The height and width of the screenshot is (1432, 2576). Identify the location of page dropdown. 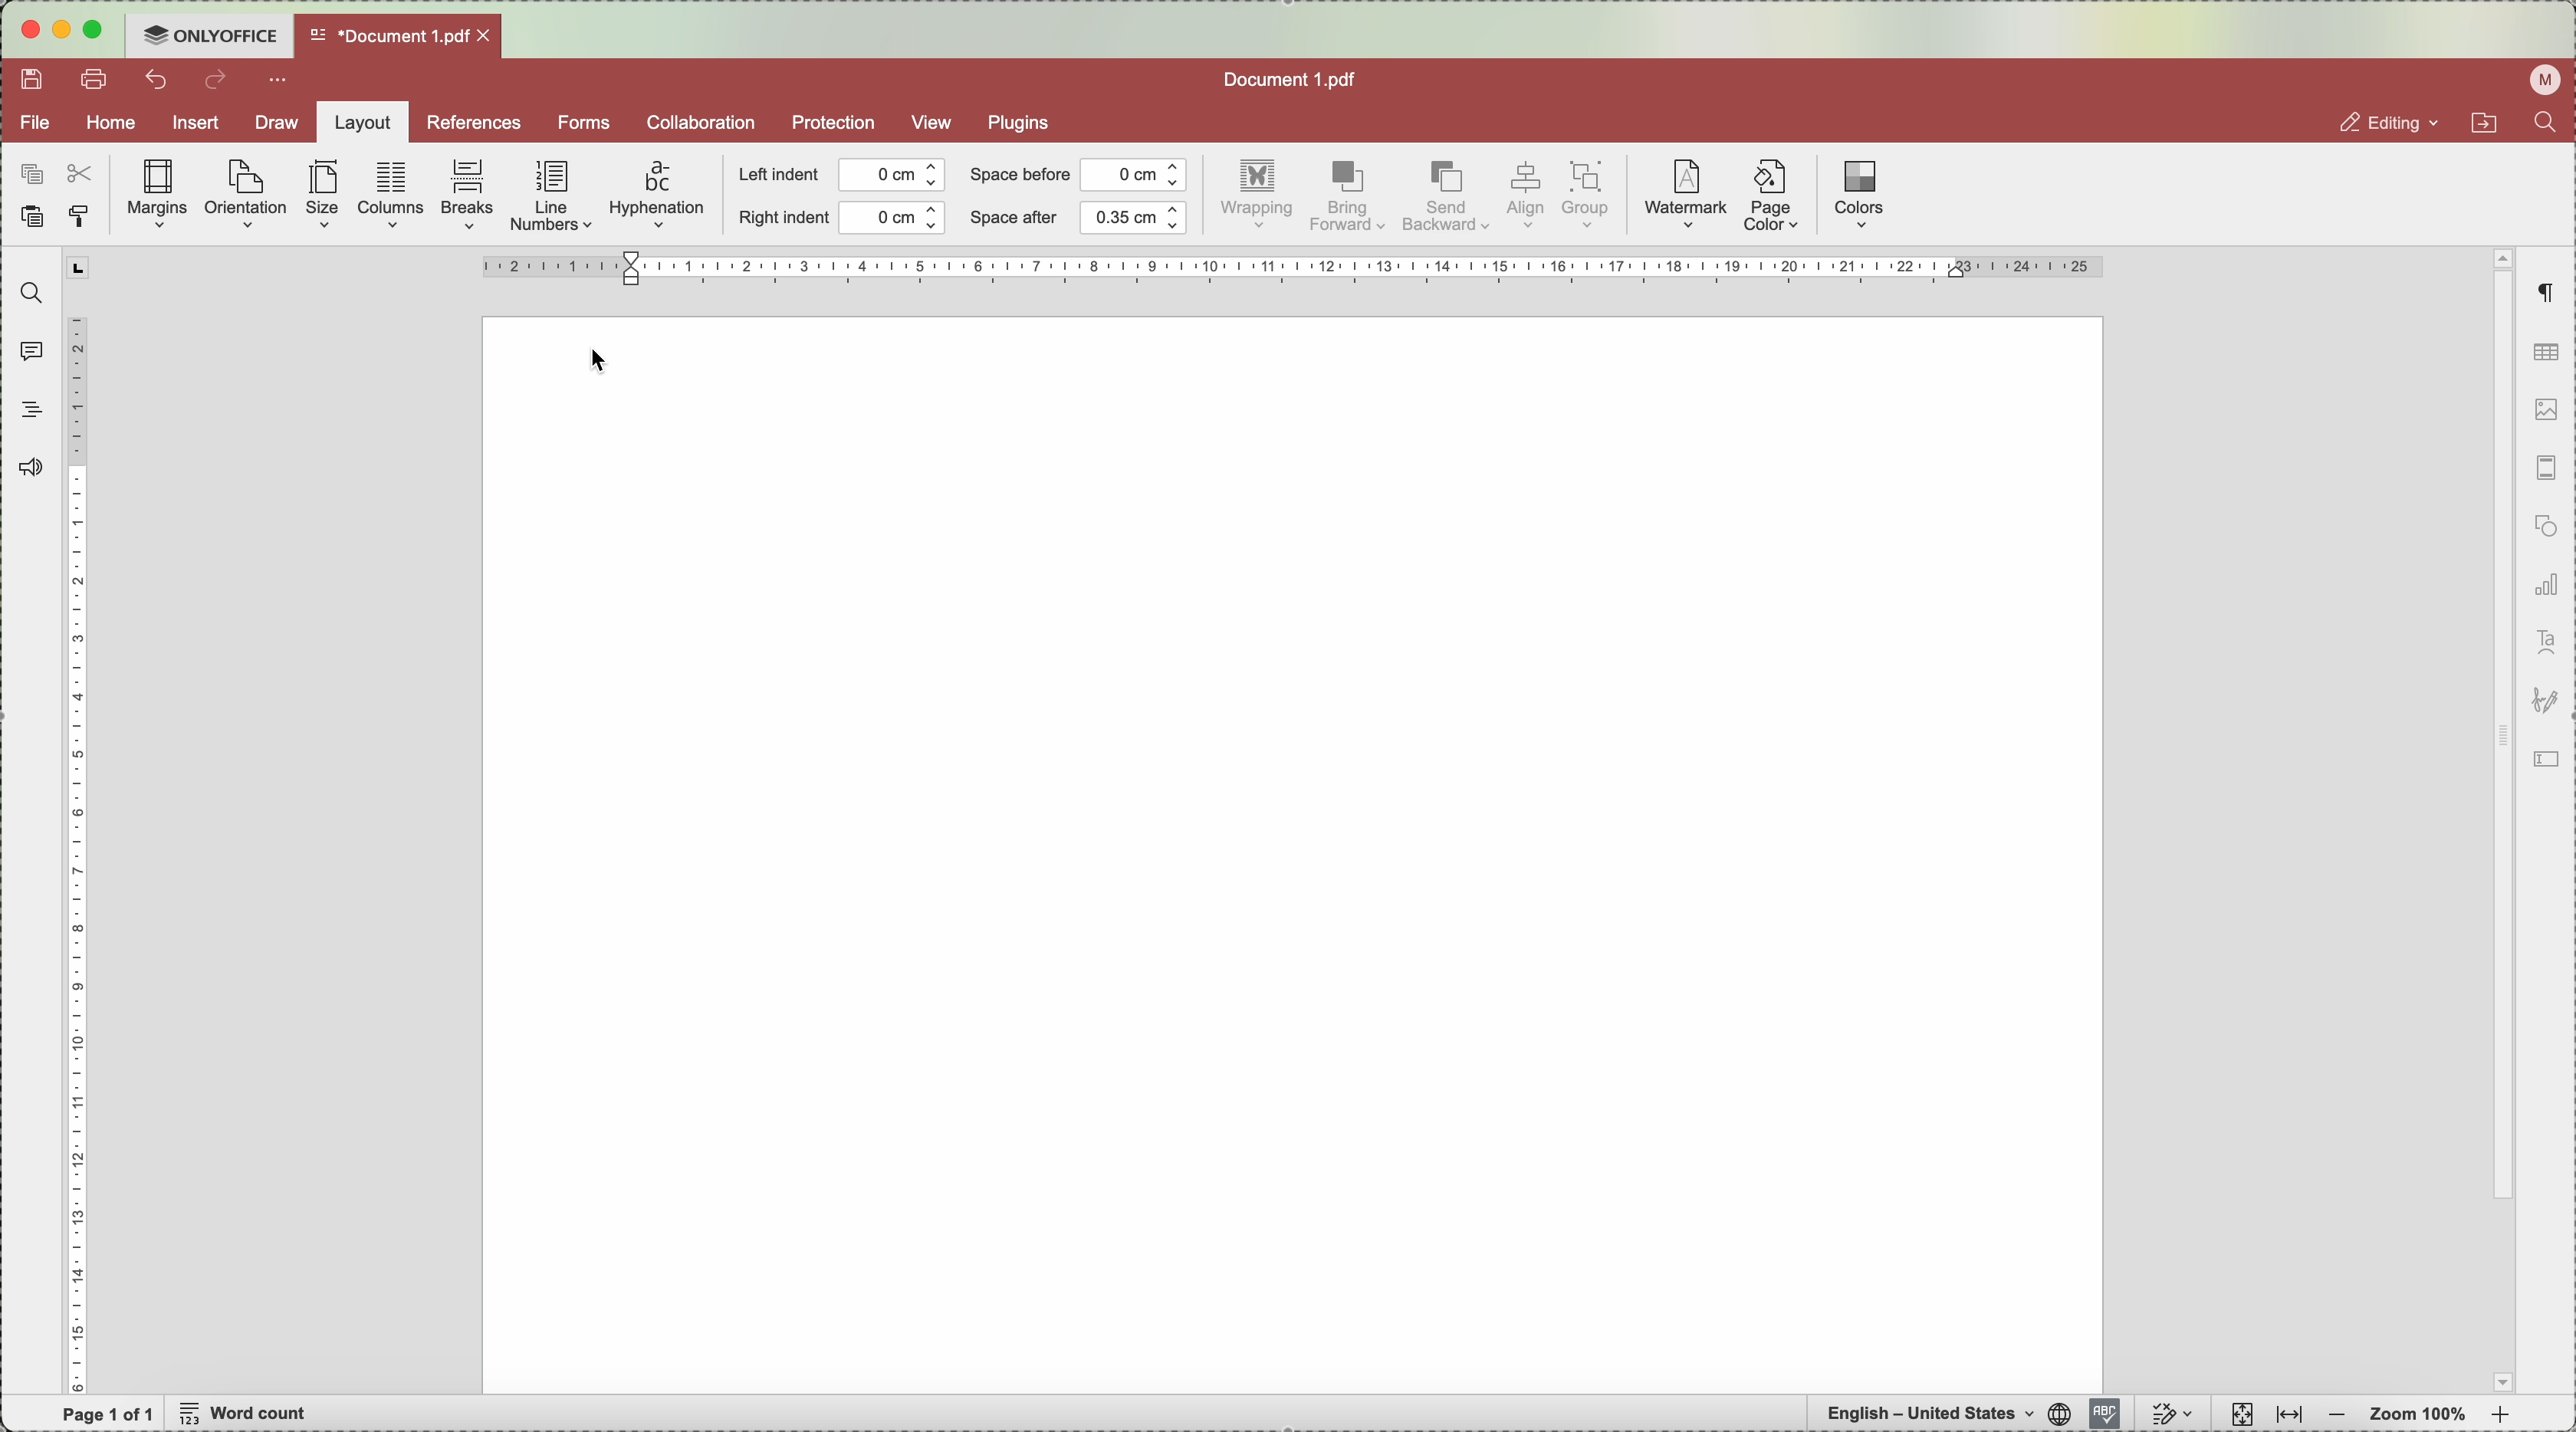
(2496, 1381).